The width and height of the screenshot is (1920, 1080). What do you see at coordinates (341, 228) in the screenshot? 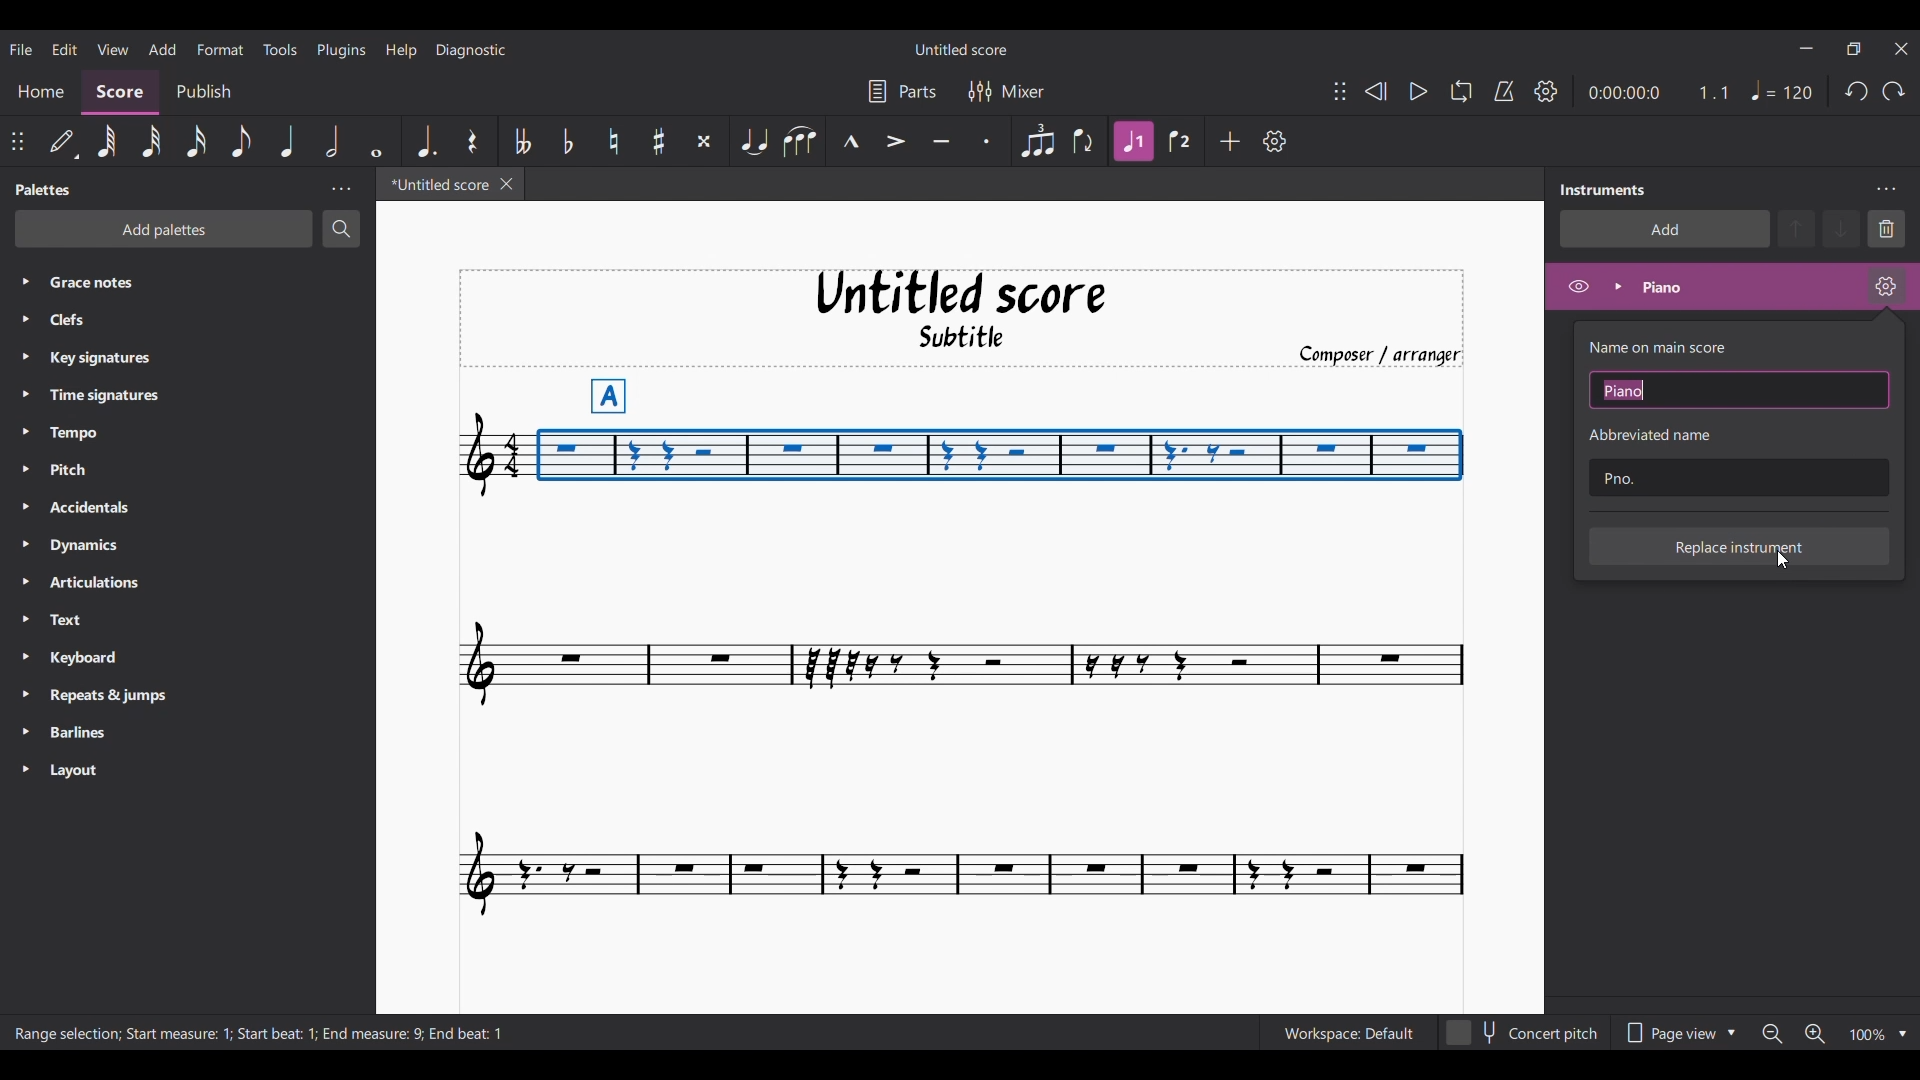
I see `Search` at bounding box center [341, 228].